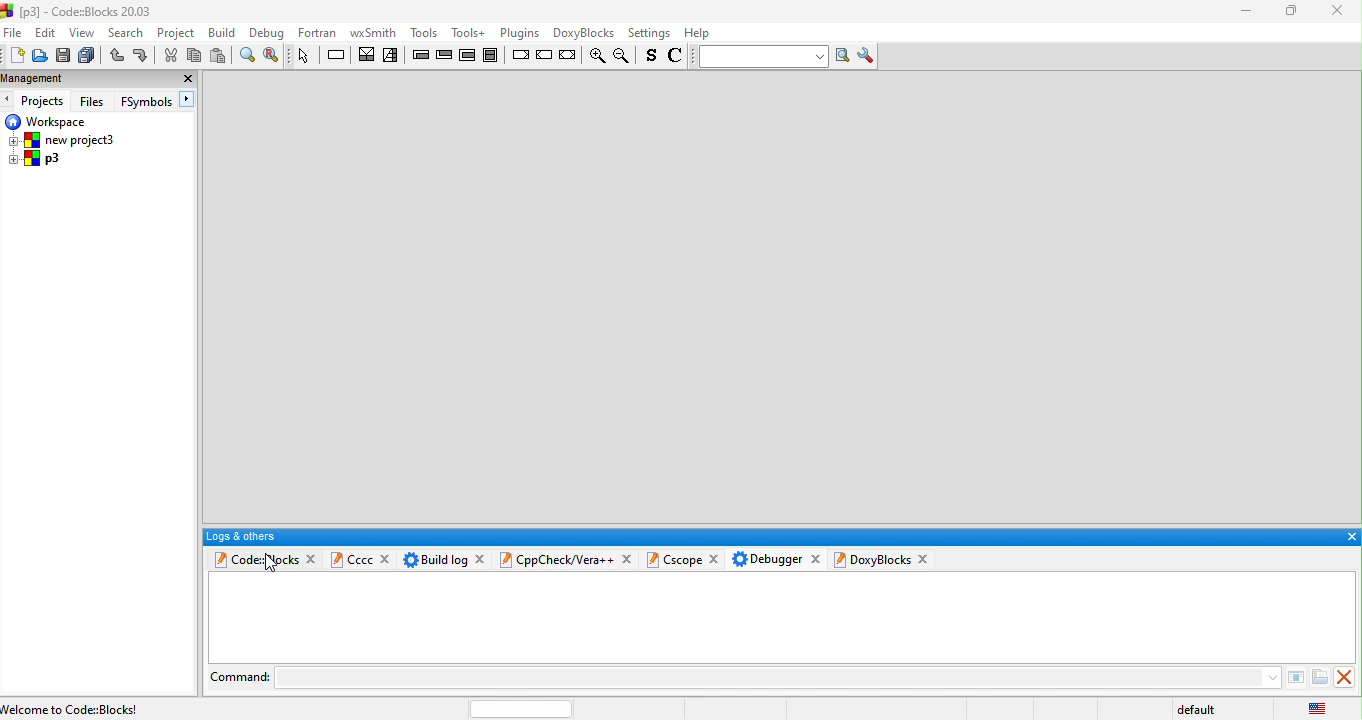 This screenshot has width=1362, height=720. I want to click on project, so click(178, 32).